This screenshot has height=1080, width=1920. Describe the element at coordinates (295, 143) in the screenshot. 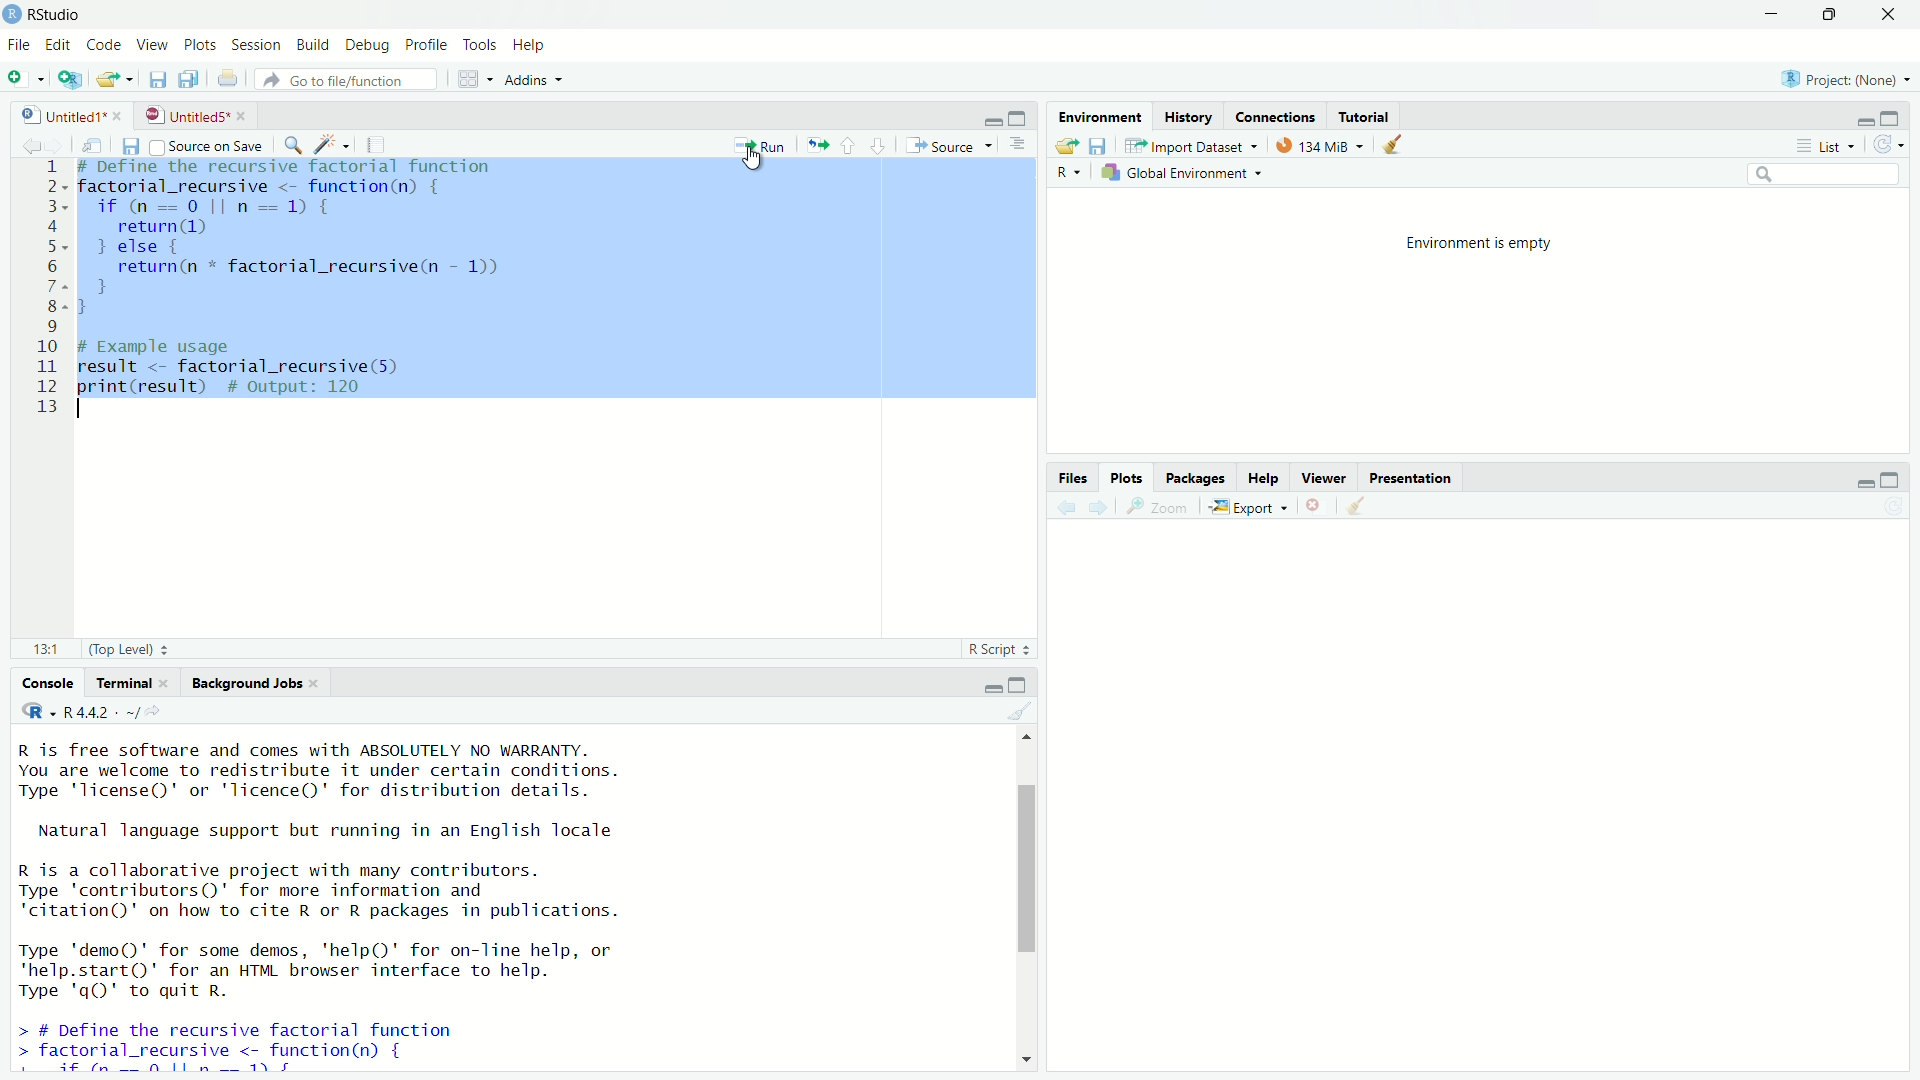

I see `Find/Replace` at that location.